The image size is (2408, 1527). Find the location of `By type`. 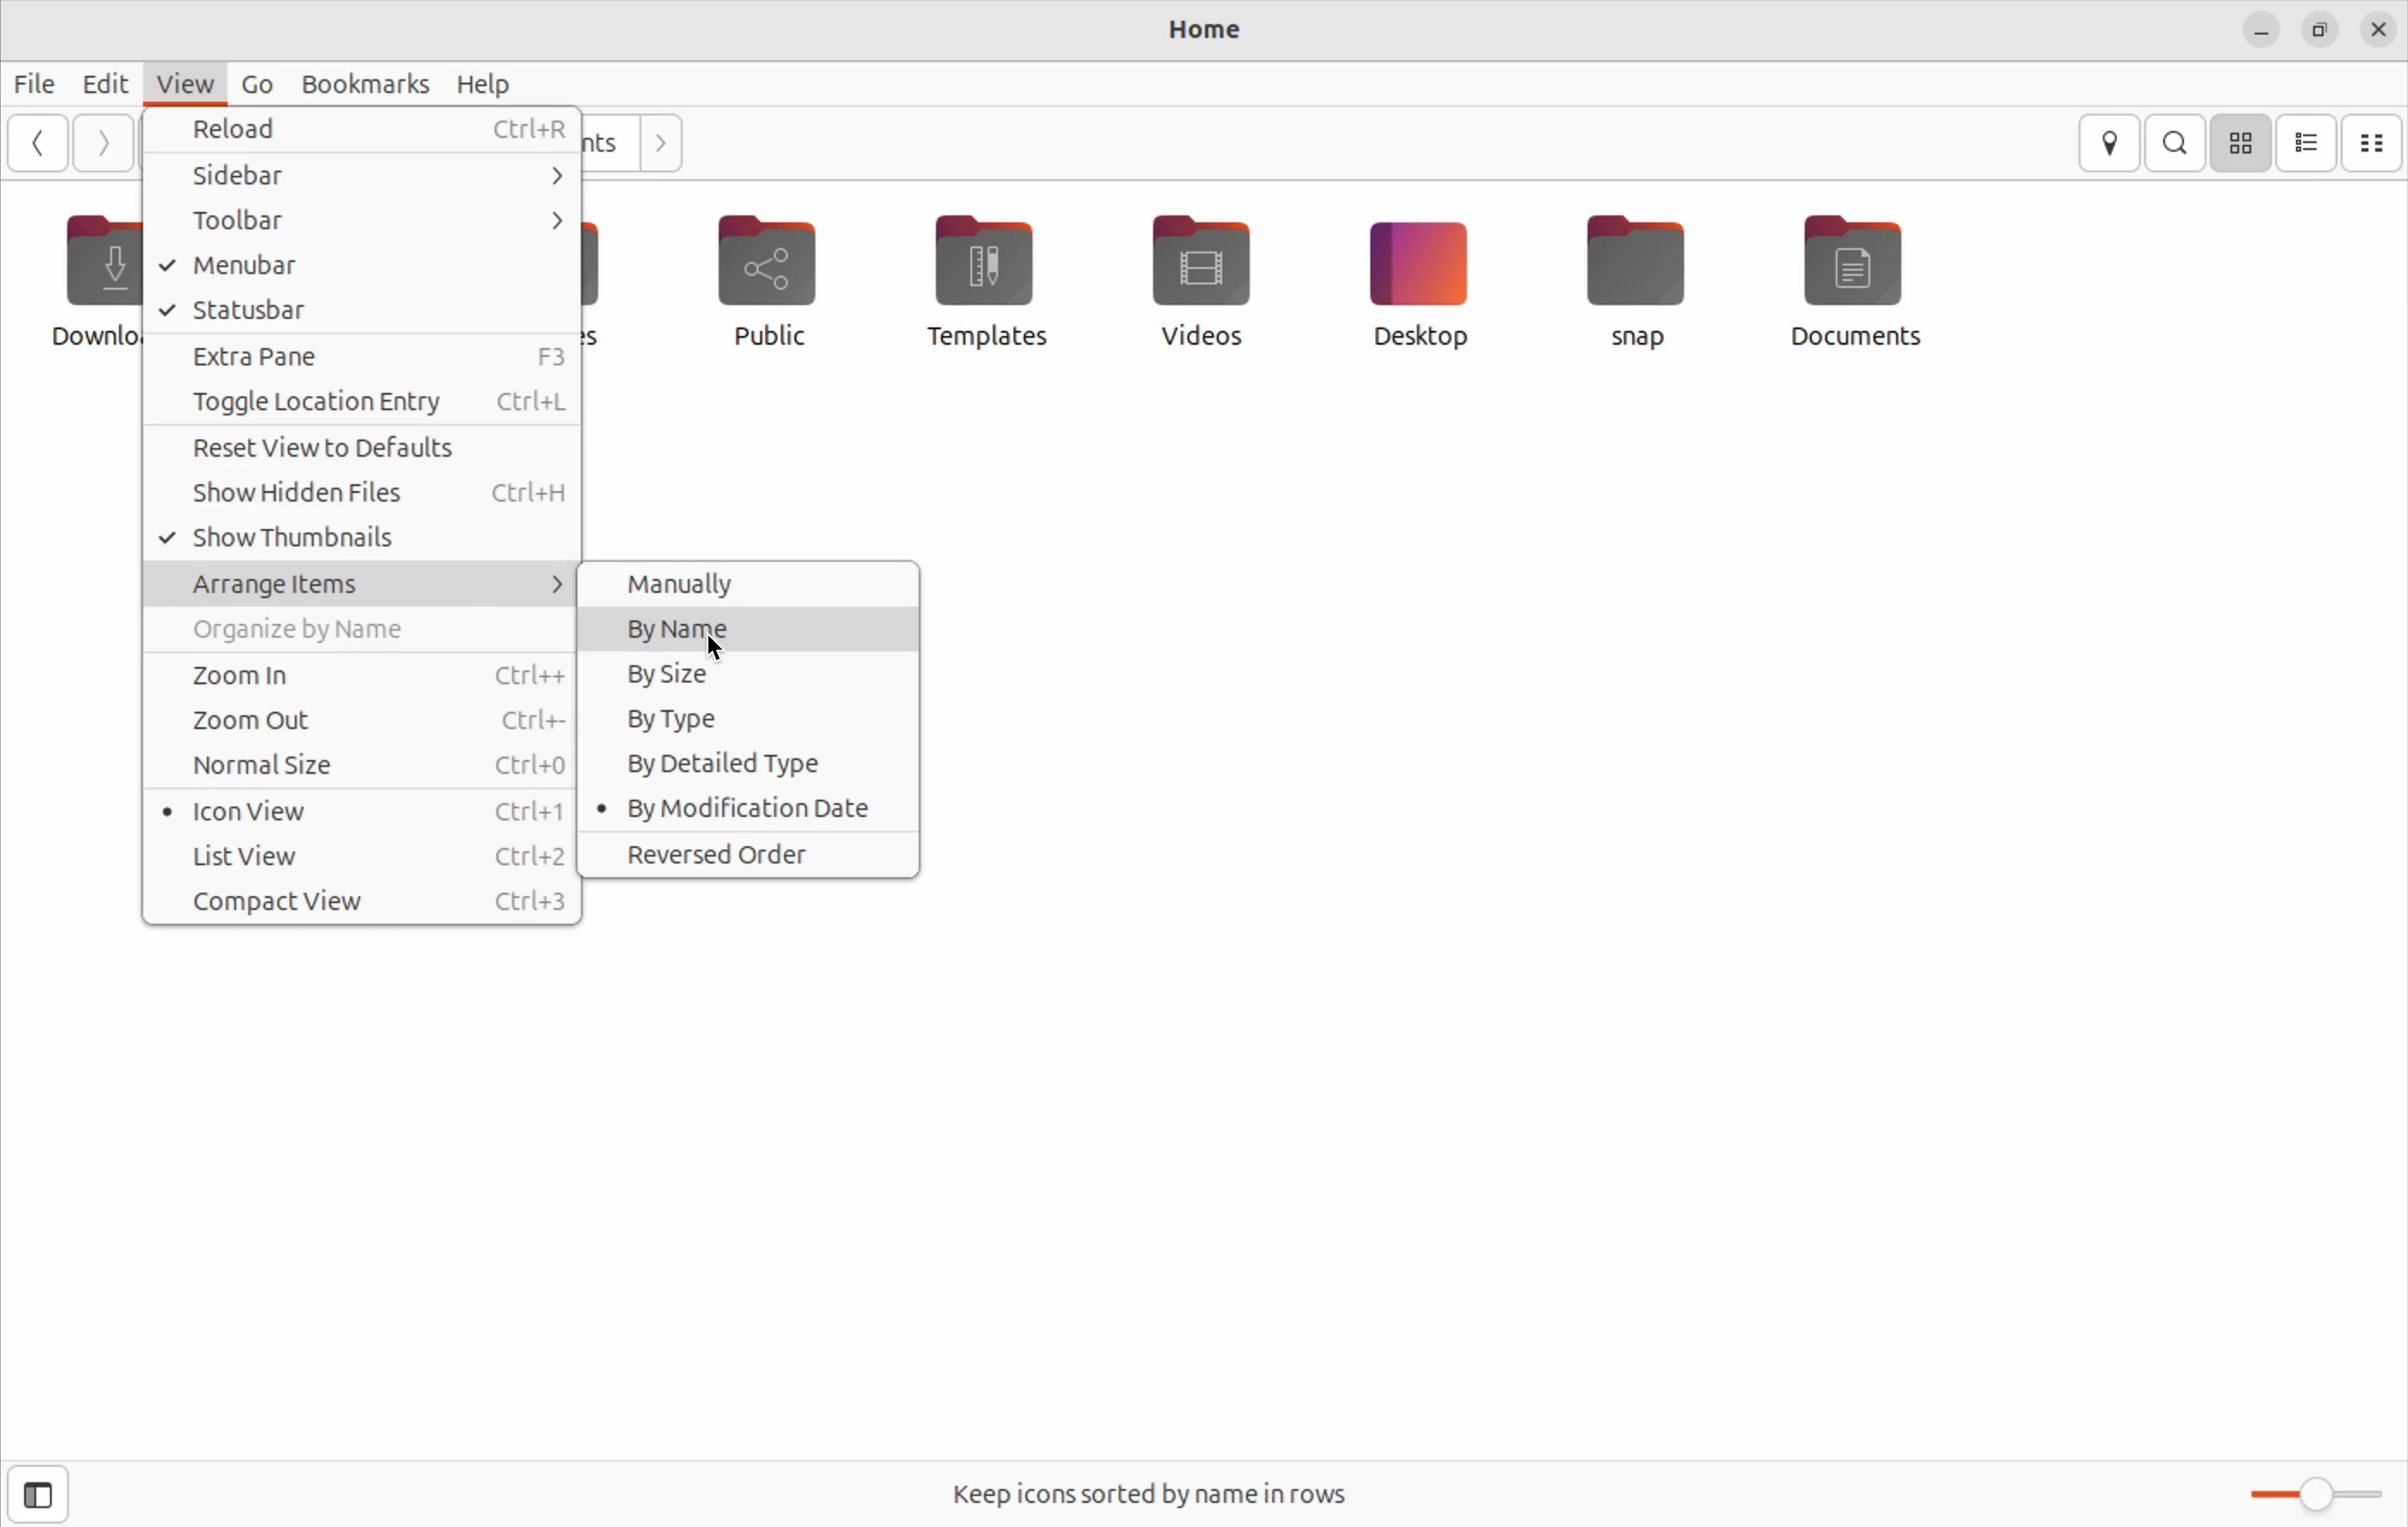

By type is located at coordinates (753, 719).